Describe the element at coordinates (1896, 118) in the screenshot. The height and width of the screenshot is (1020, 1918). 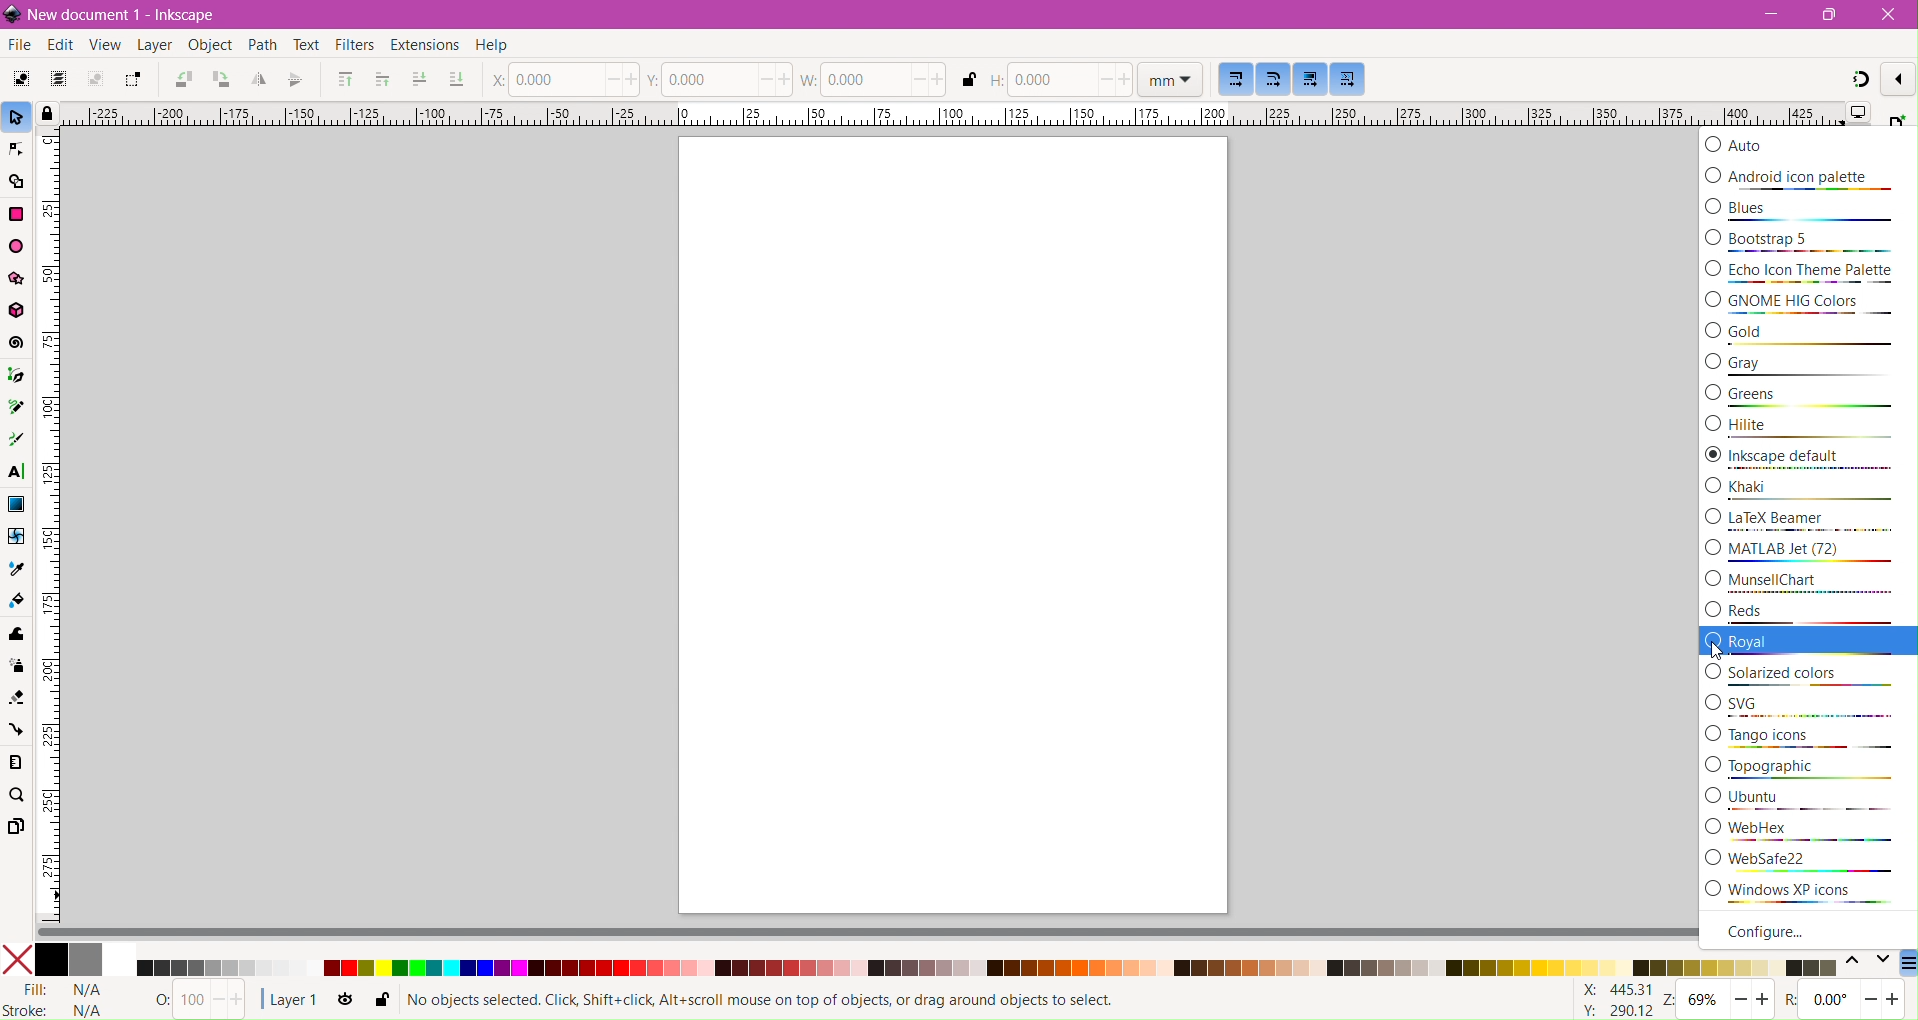
I see `` at that location.